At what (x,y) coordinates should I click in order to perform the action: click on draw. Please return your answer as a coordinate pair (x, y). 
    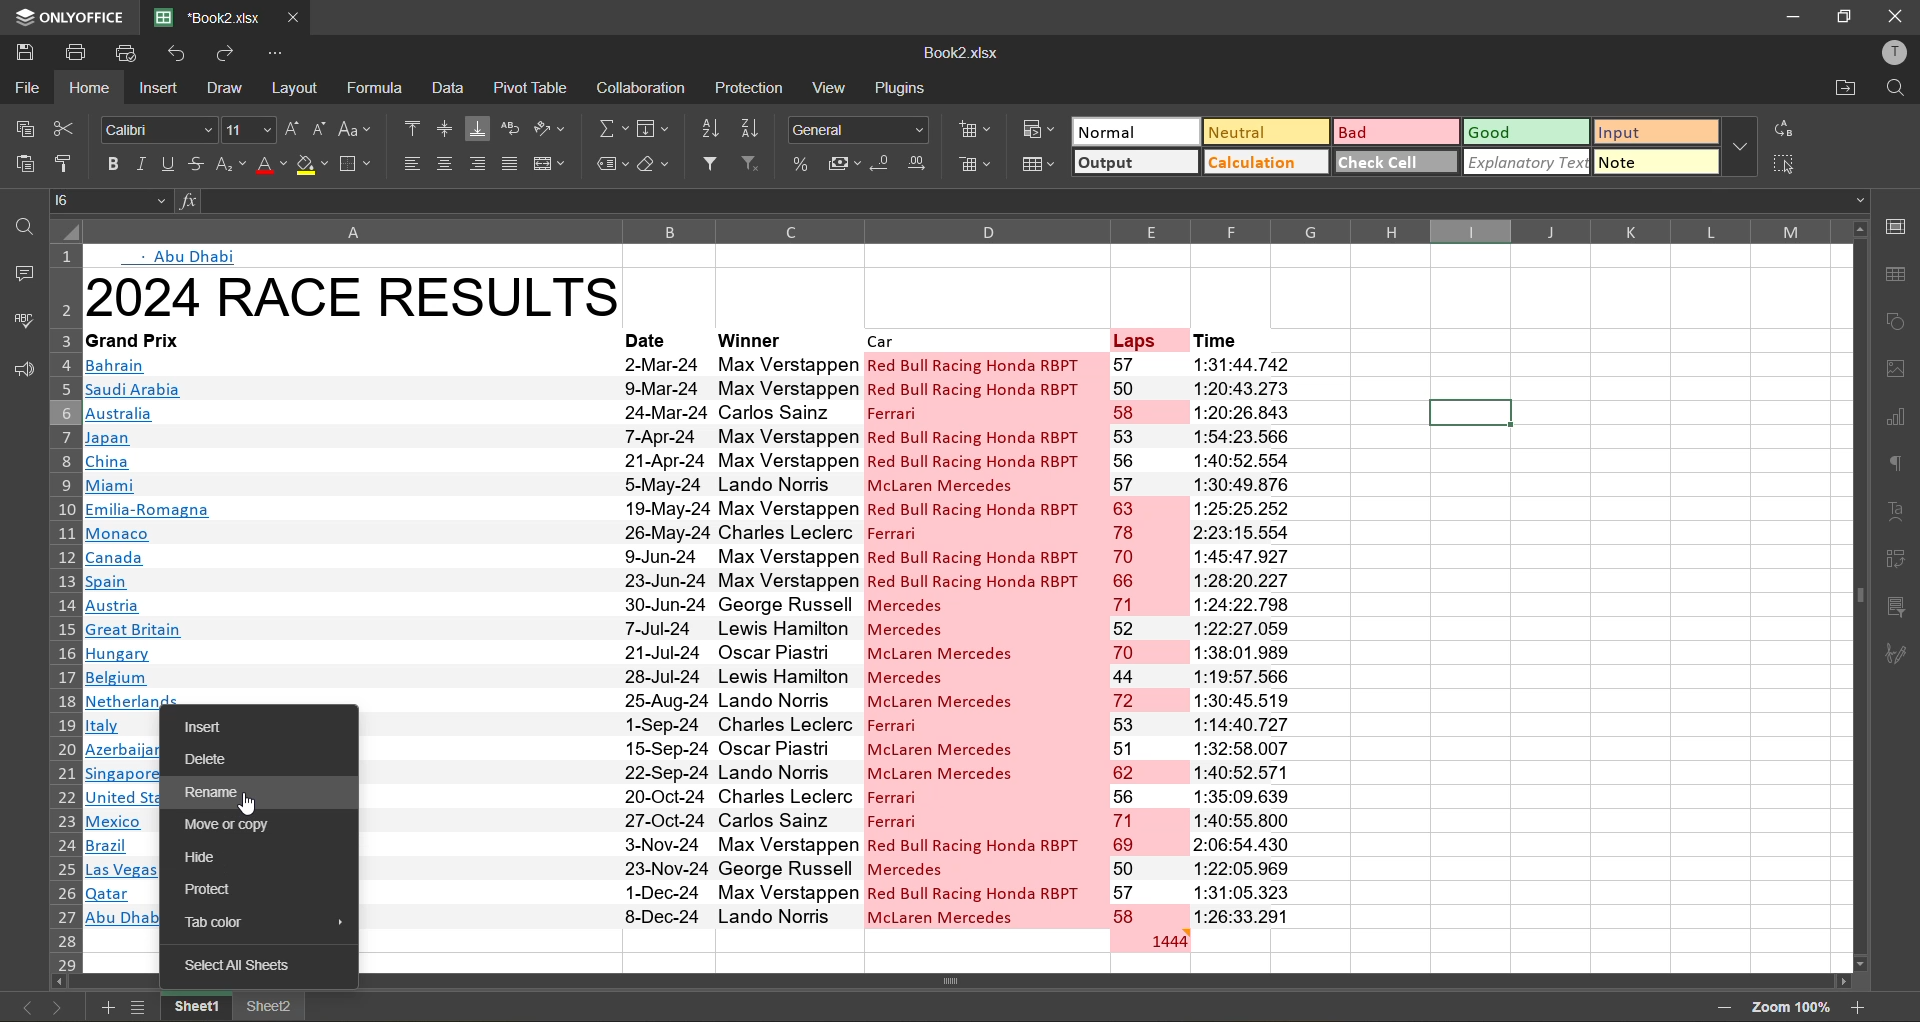
    Looking at the image, I should click on (228, 87).